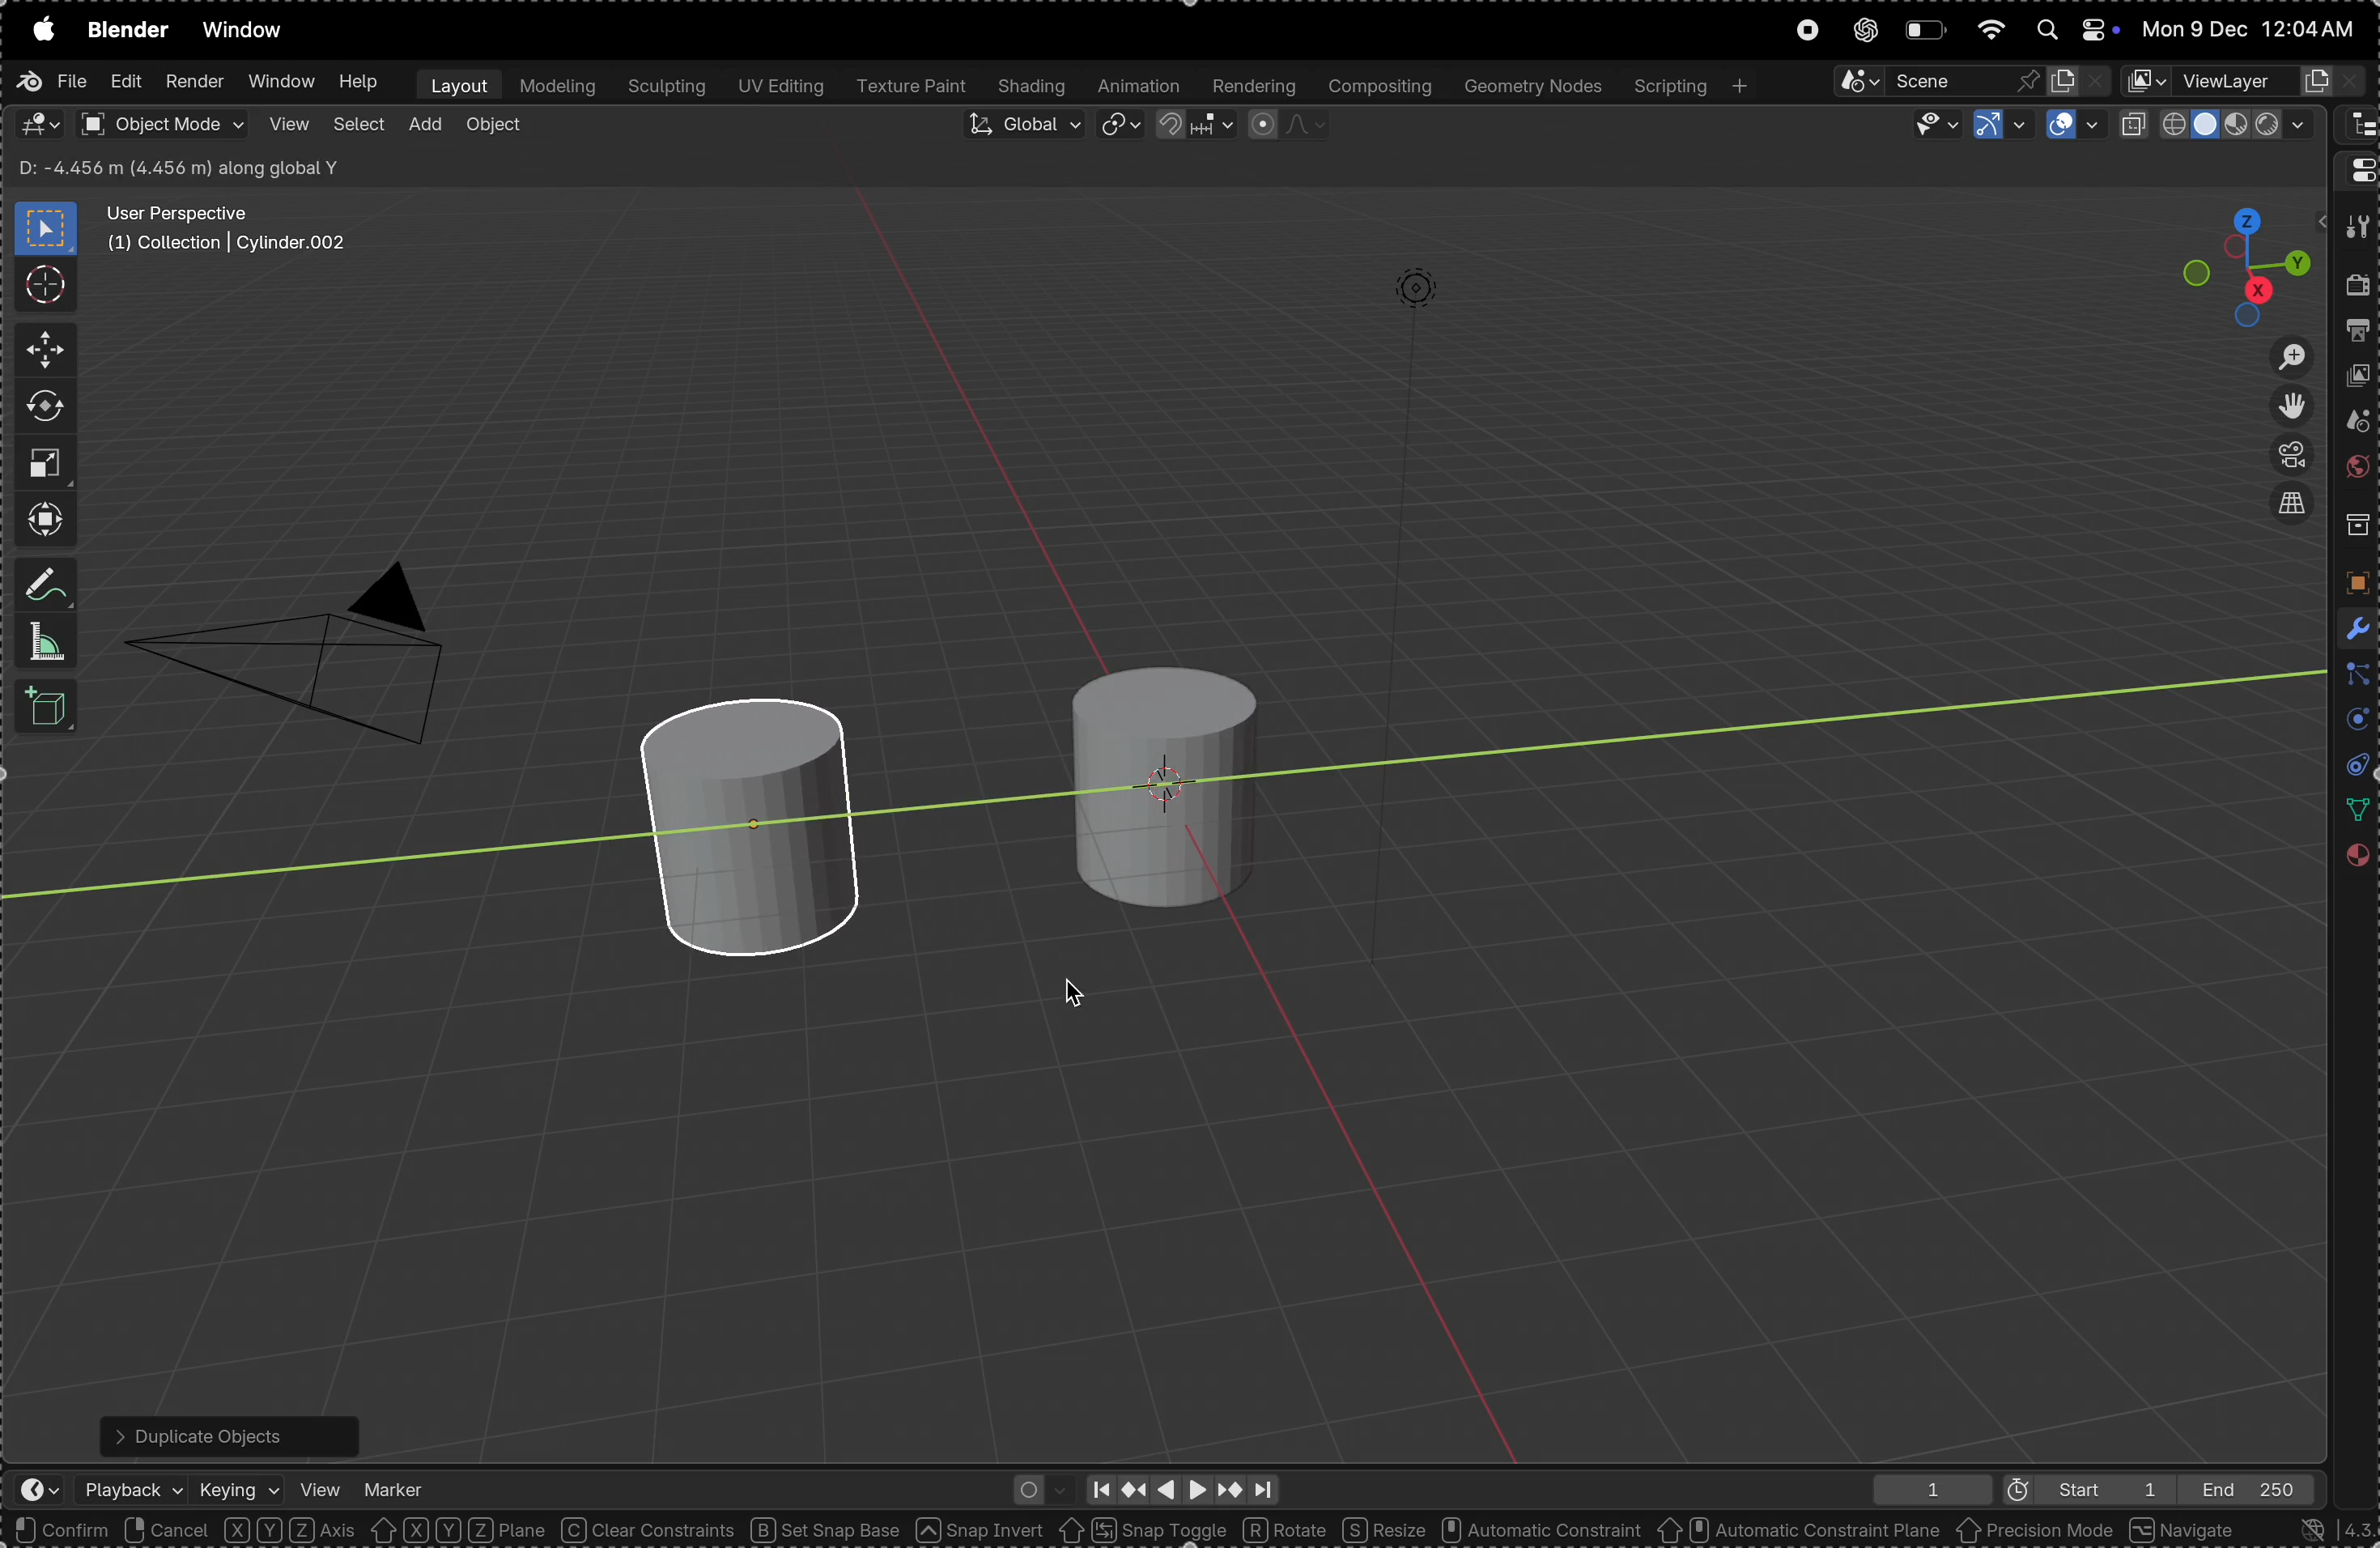 The image size is (2380, 1548). Describe the element at coordinates (2220, 125) in the screenshot. I see `view point shading` at that location.